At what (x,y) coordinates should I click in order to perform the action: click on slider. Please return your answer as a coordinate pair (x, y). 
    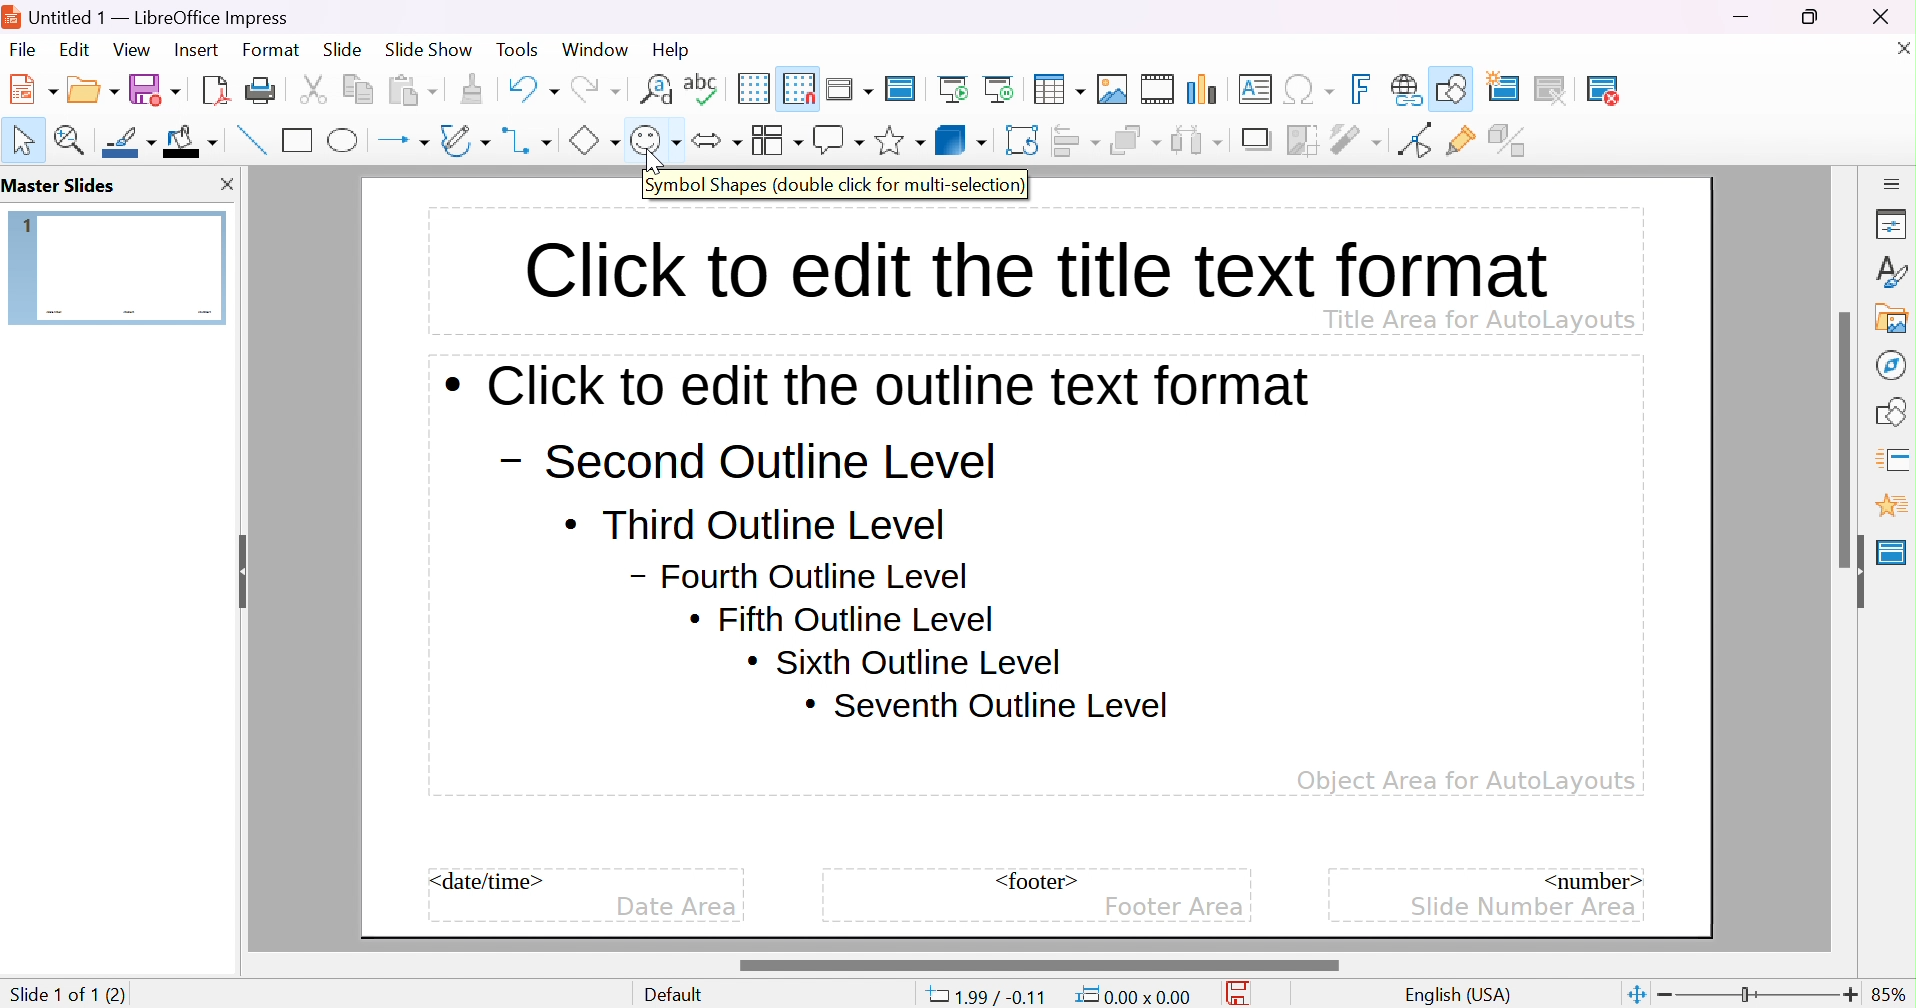
    Looking at the image, I should click on (1037, 965).